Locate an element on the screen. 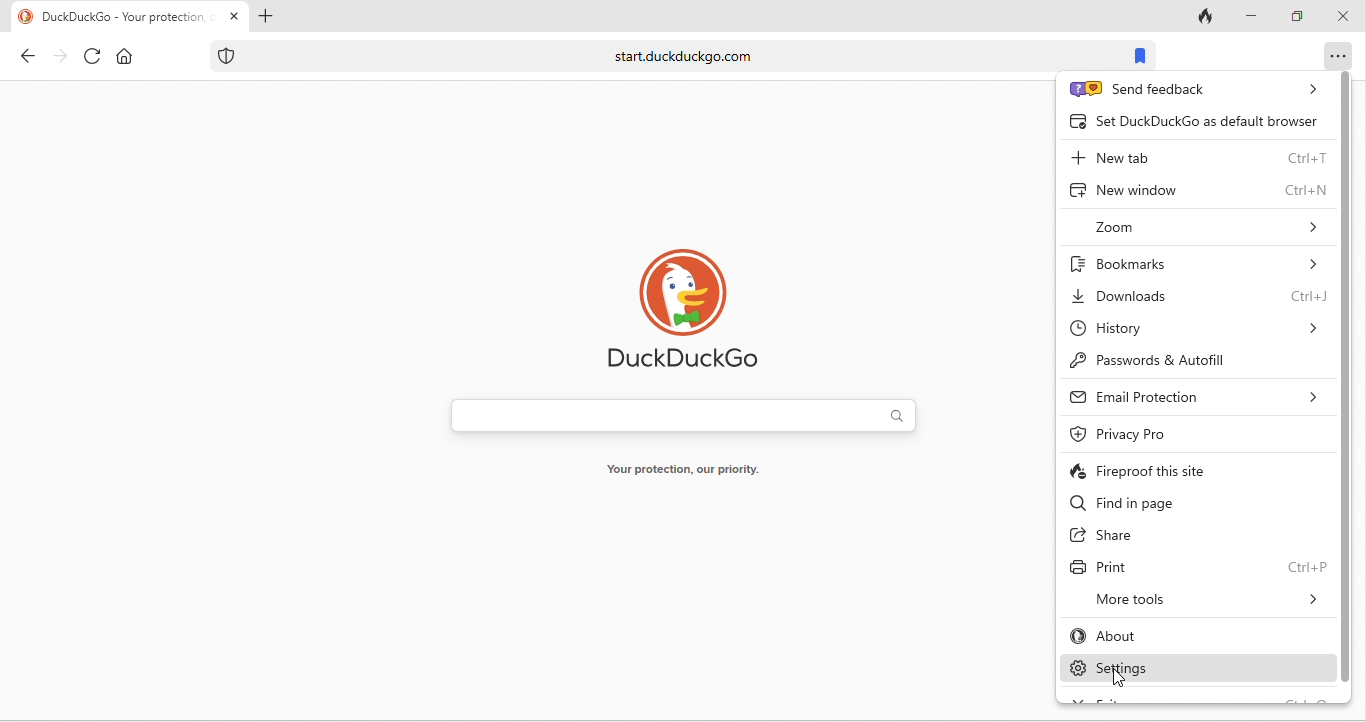  downloads is located at coordinates (1198, 296).